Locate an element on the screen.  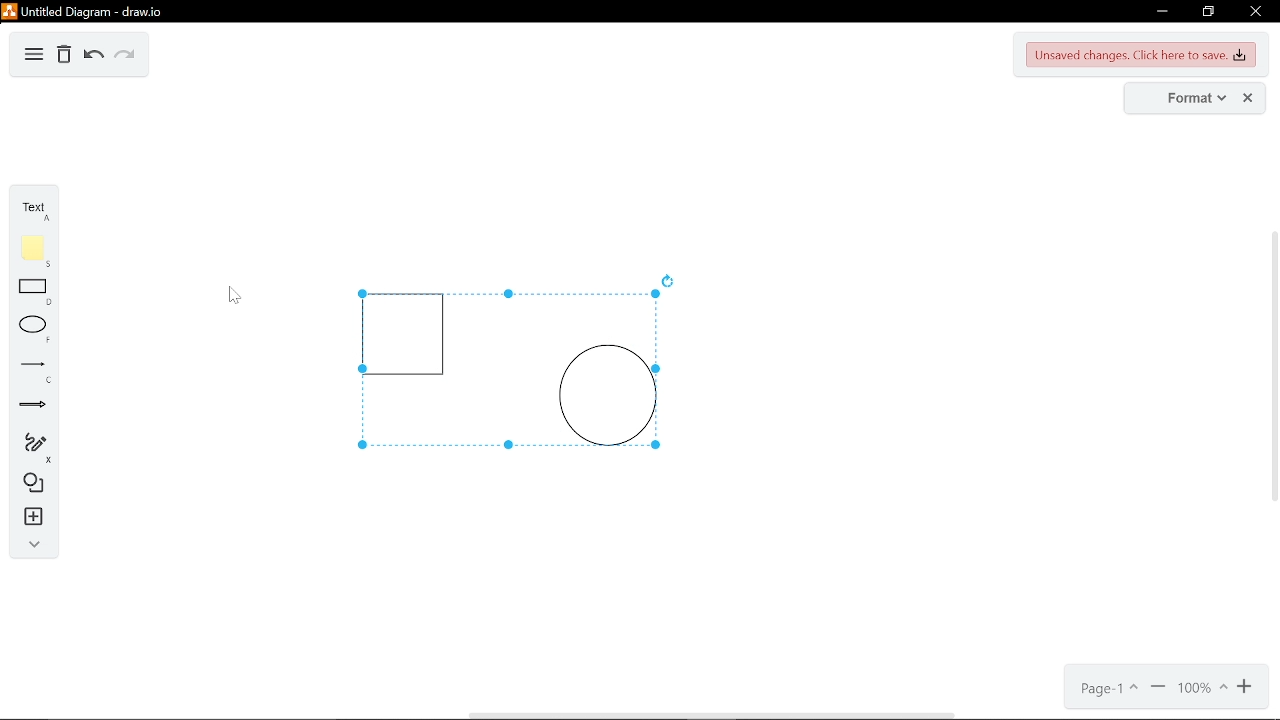
unsaved changes. Click here to save is located at coordinates (1142, 56).